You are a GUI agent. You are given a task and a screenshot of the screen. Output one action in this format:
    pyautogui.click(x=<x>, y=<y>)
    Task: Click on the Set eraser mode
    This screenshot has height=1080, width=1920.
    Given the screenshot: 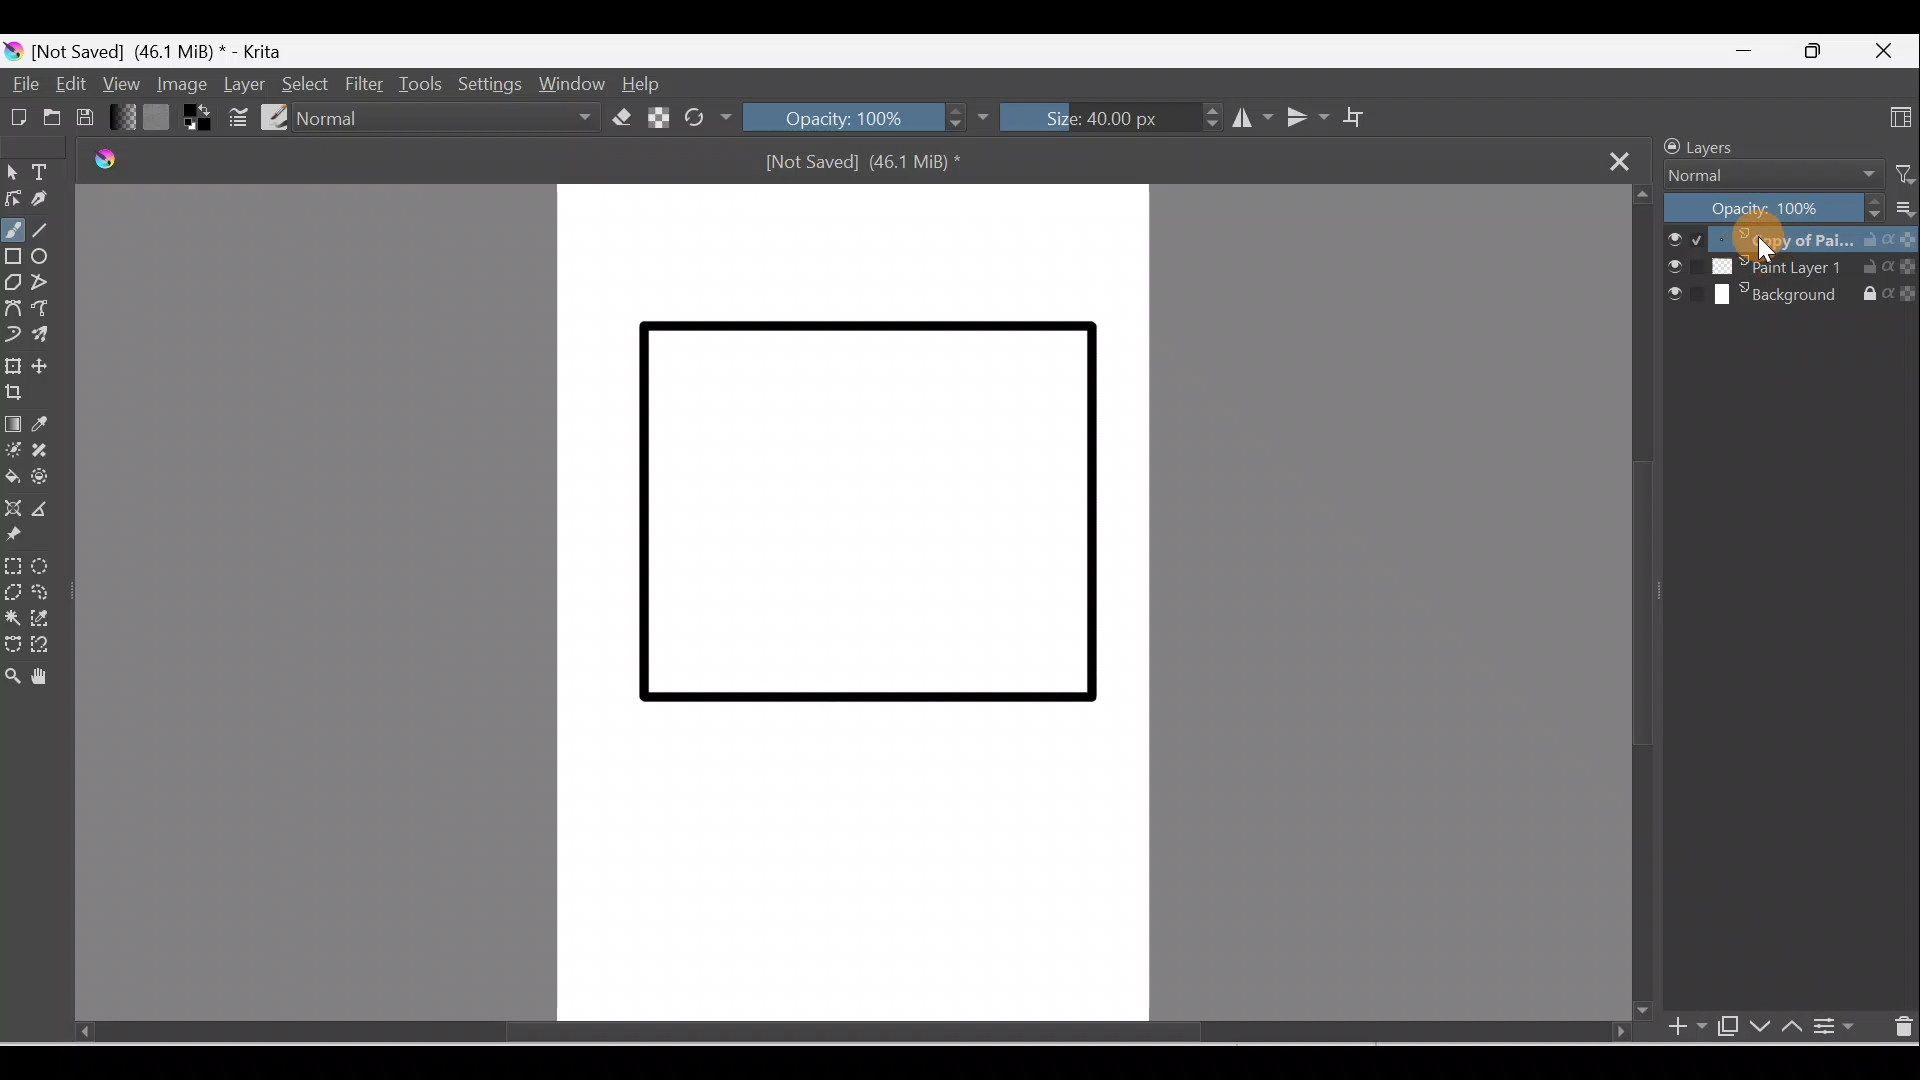 What is the action you would take?
    pyautogui.click(x=621, y=117)
    